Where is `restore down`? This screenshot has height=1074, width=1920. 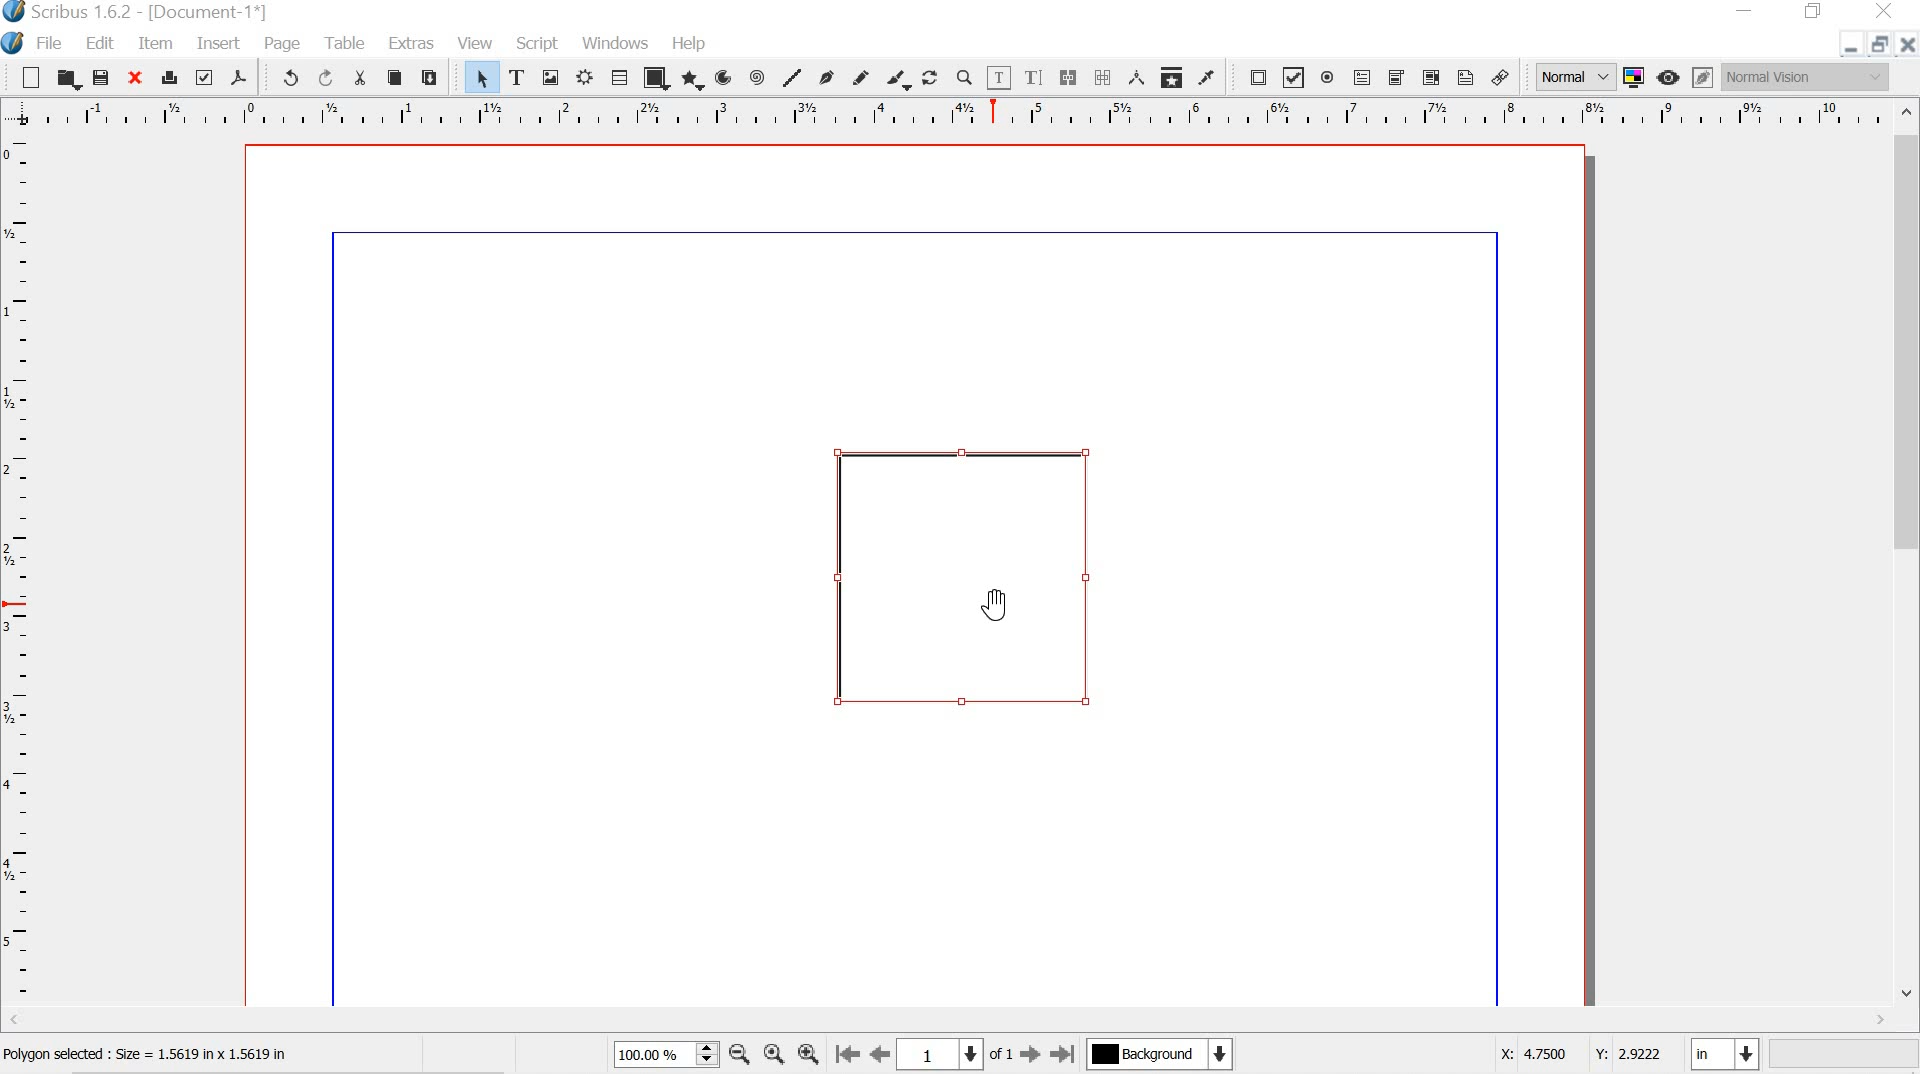 restore down is located at coordinates (1877, 44).